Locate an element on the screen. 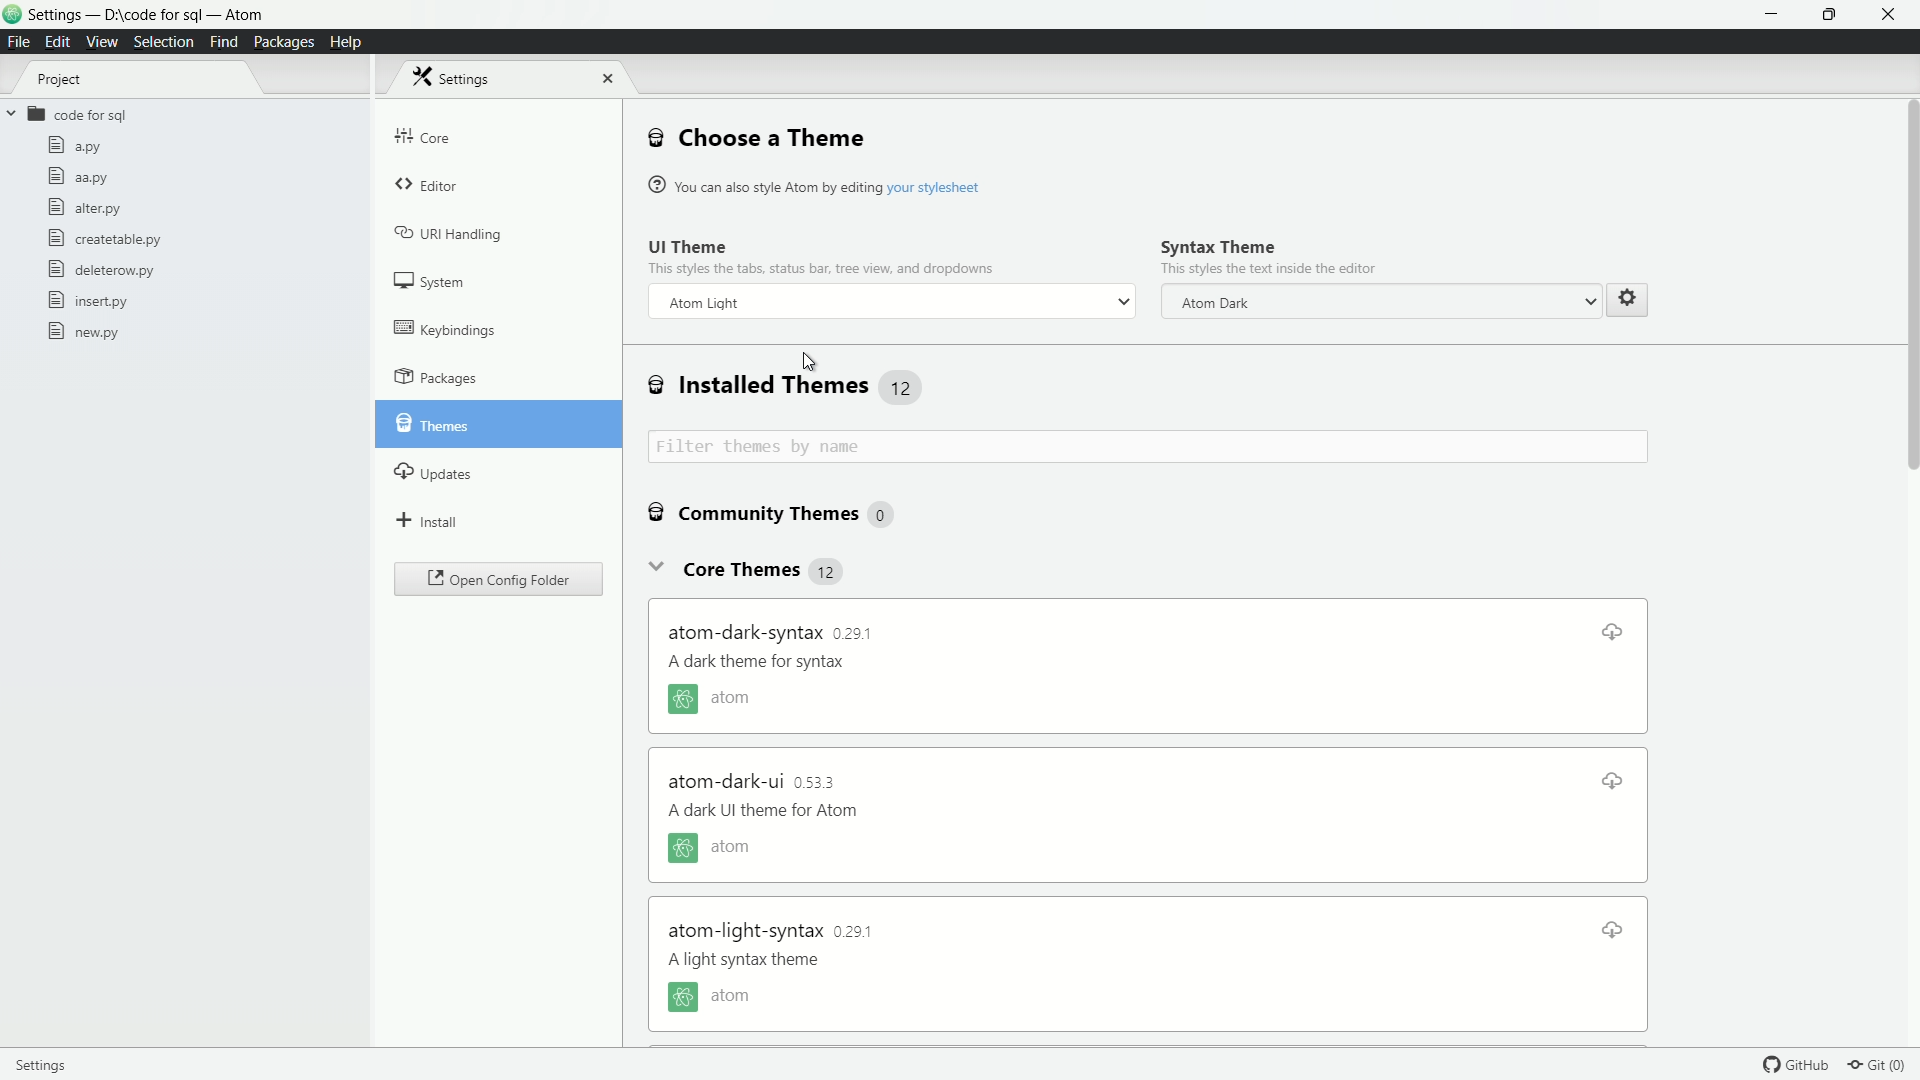  filter themes by name is located at coordinates (951, 447).